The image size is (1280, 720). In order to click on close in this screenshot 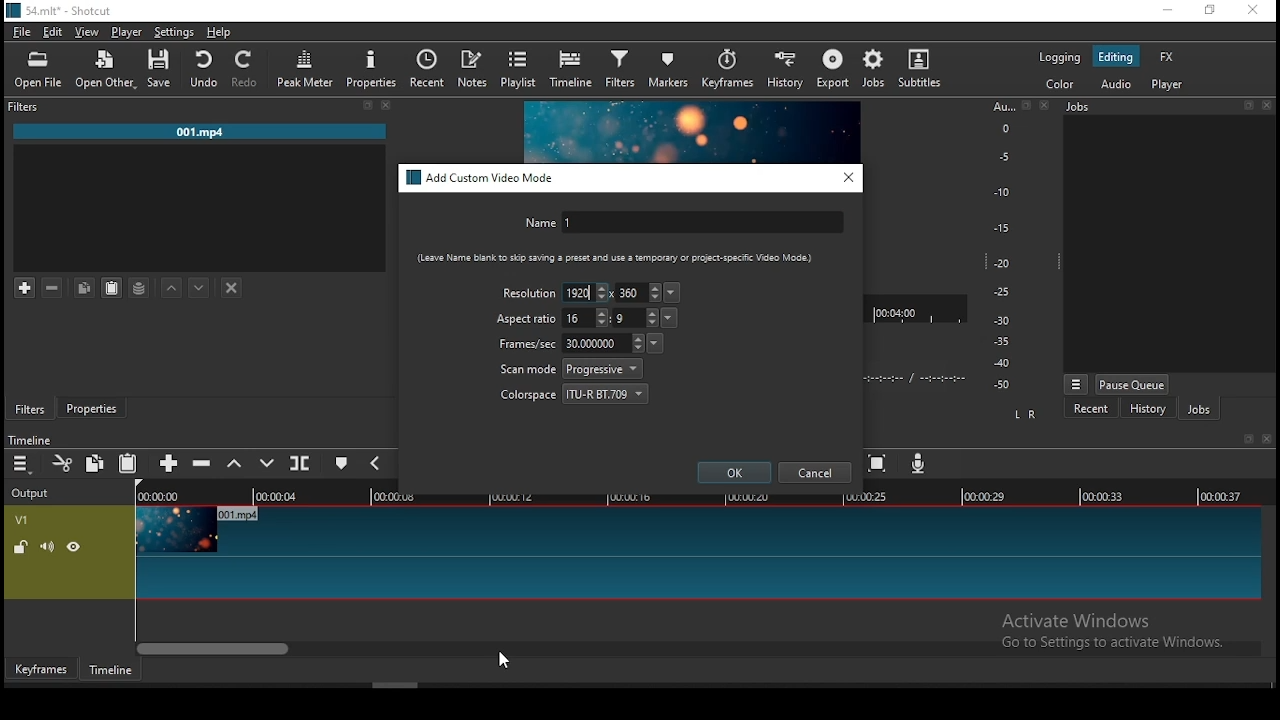, I will do `click(1270, 106)`.